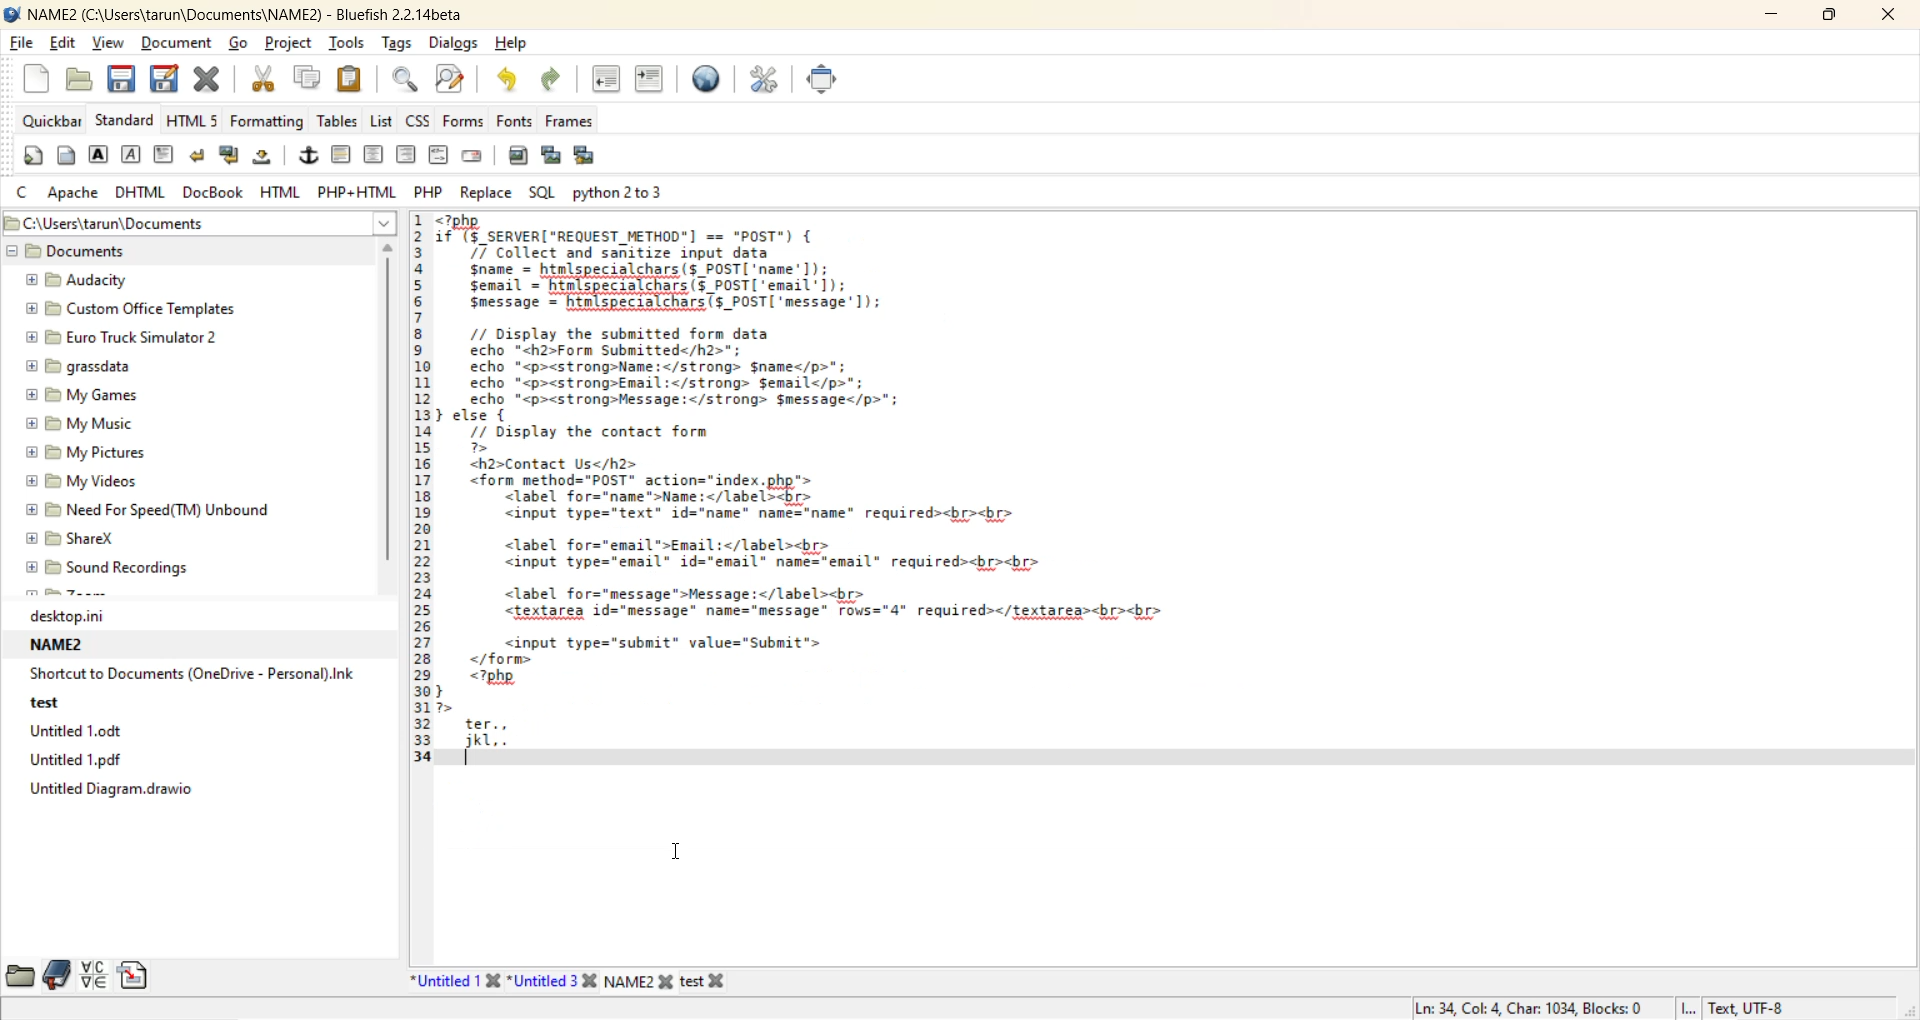 This screenshot has width=1920, height=1020. I want to click on My Music, so click(83, 425).